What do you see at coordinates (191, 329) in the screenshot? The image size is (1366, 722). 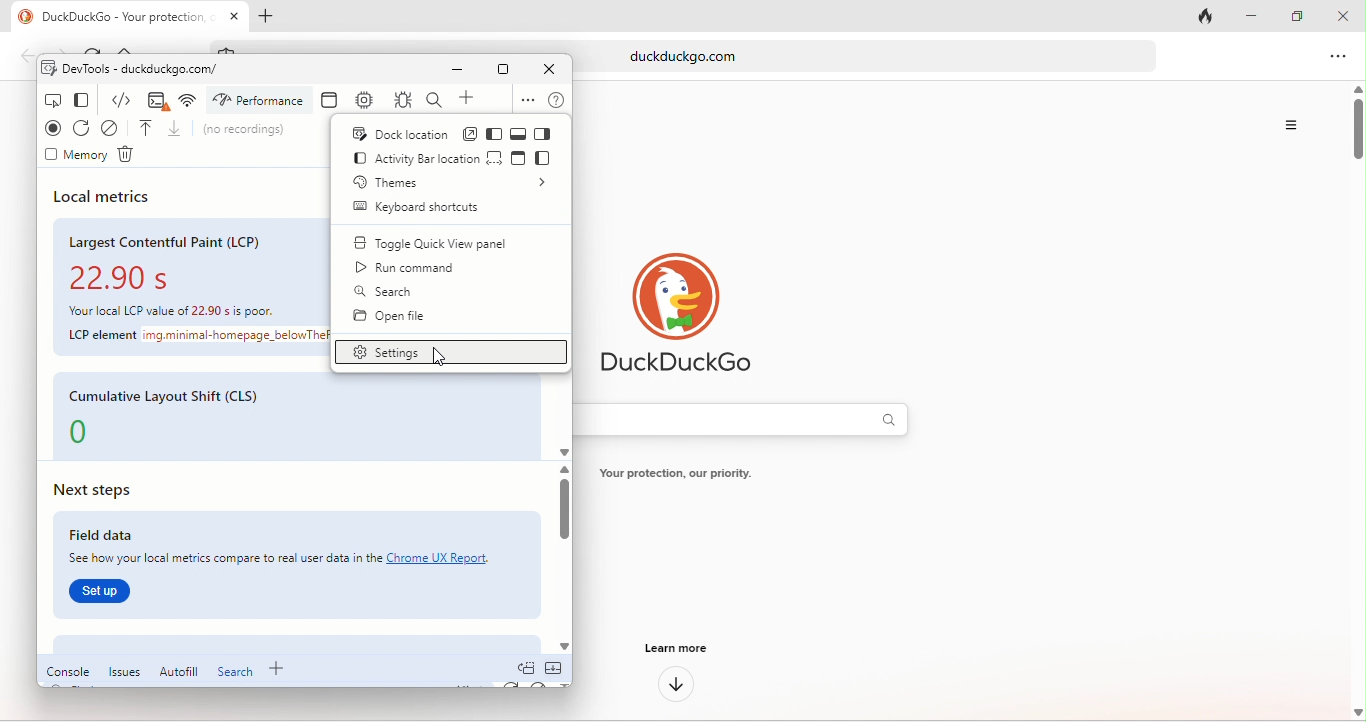 I see `text` at bounding box center [191, 329].